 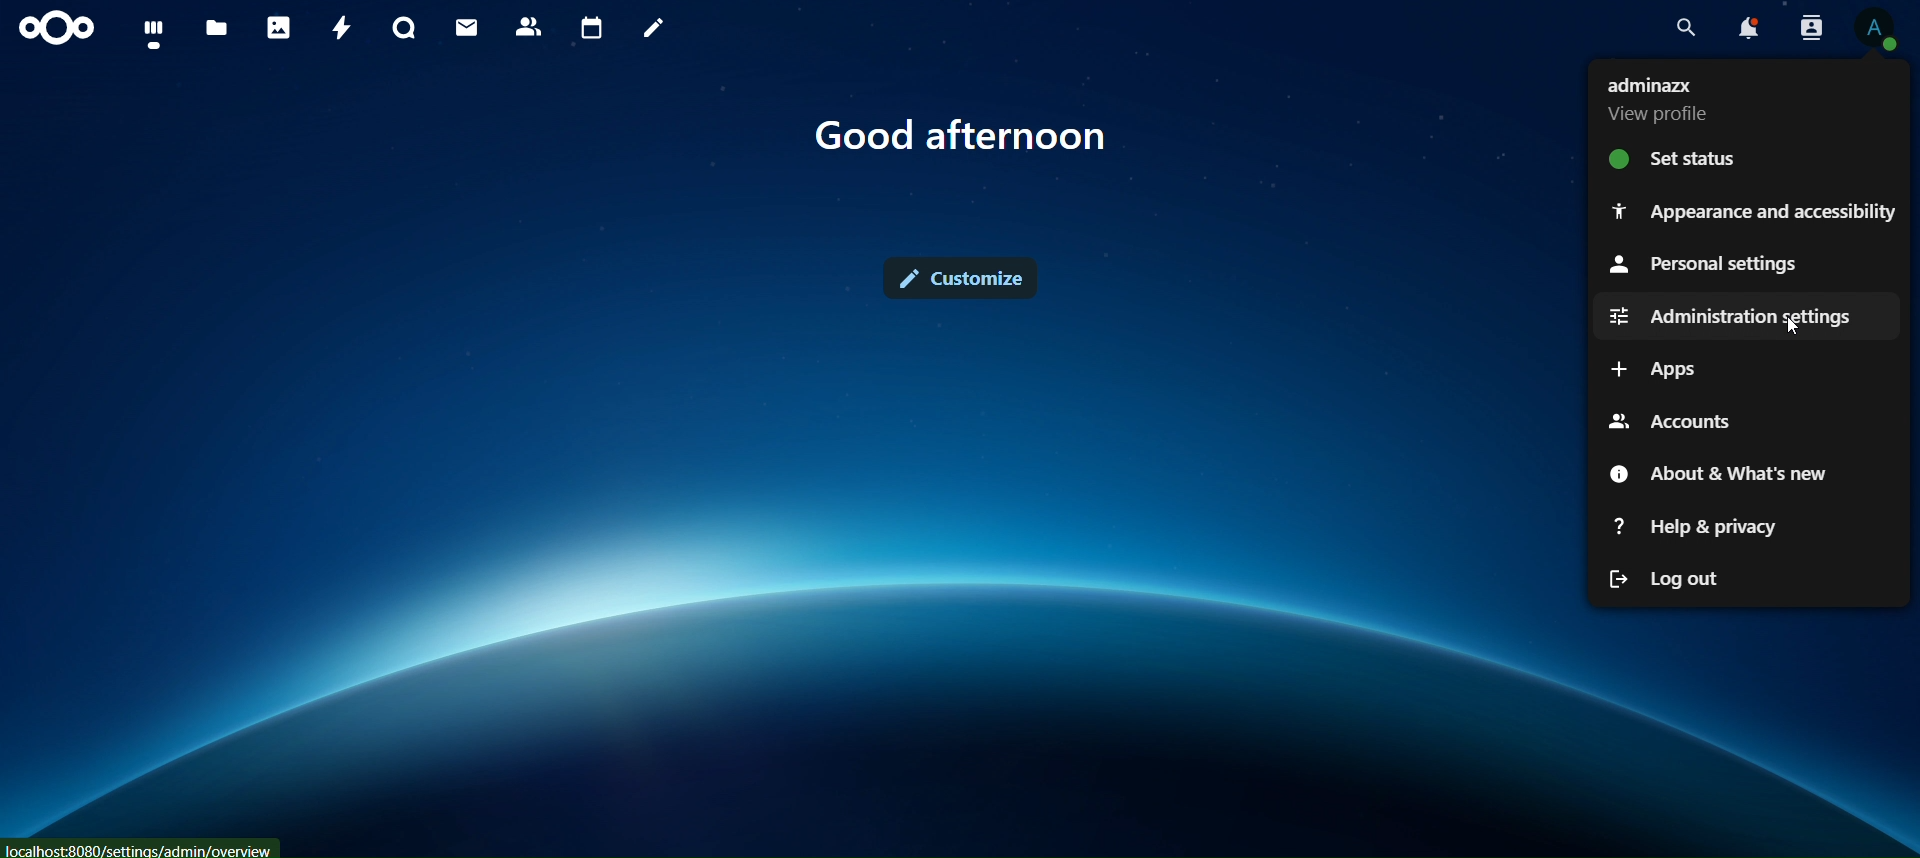 What do you see at coordinates (960, 276) in the screenshot?
I see `customize` at bounding box center [960, 276].